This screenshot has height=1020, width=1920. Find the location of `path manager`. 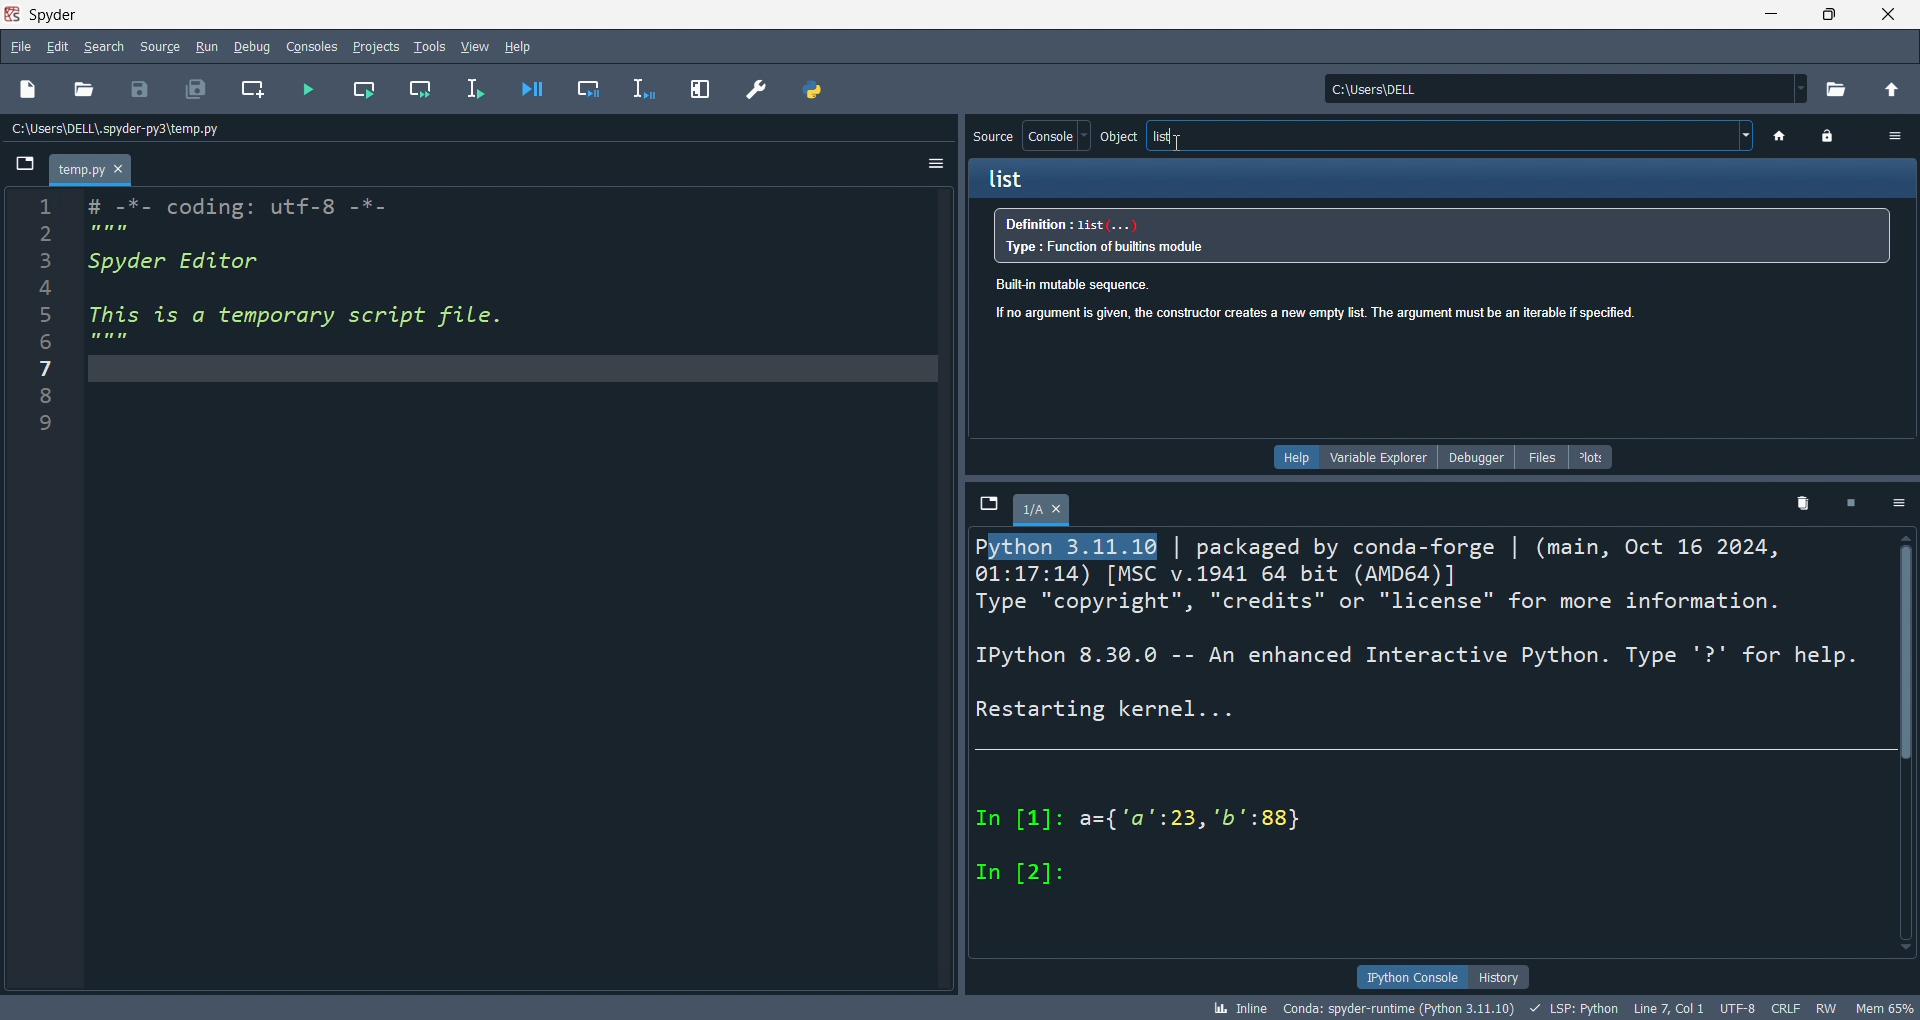

path manager is located at coordinates (809, 90).